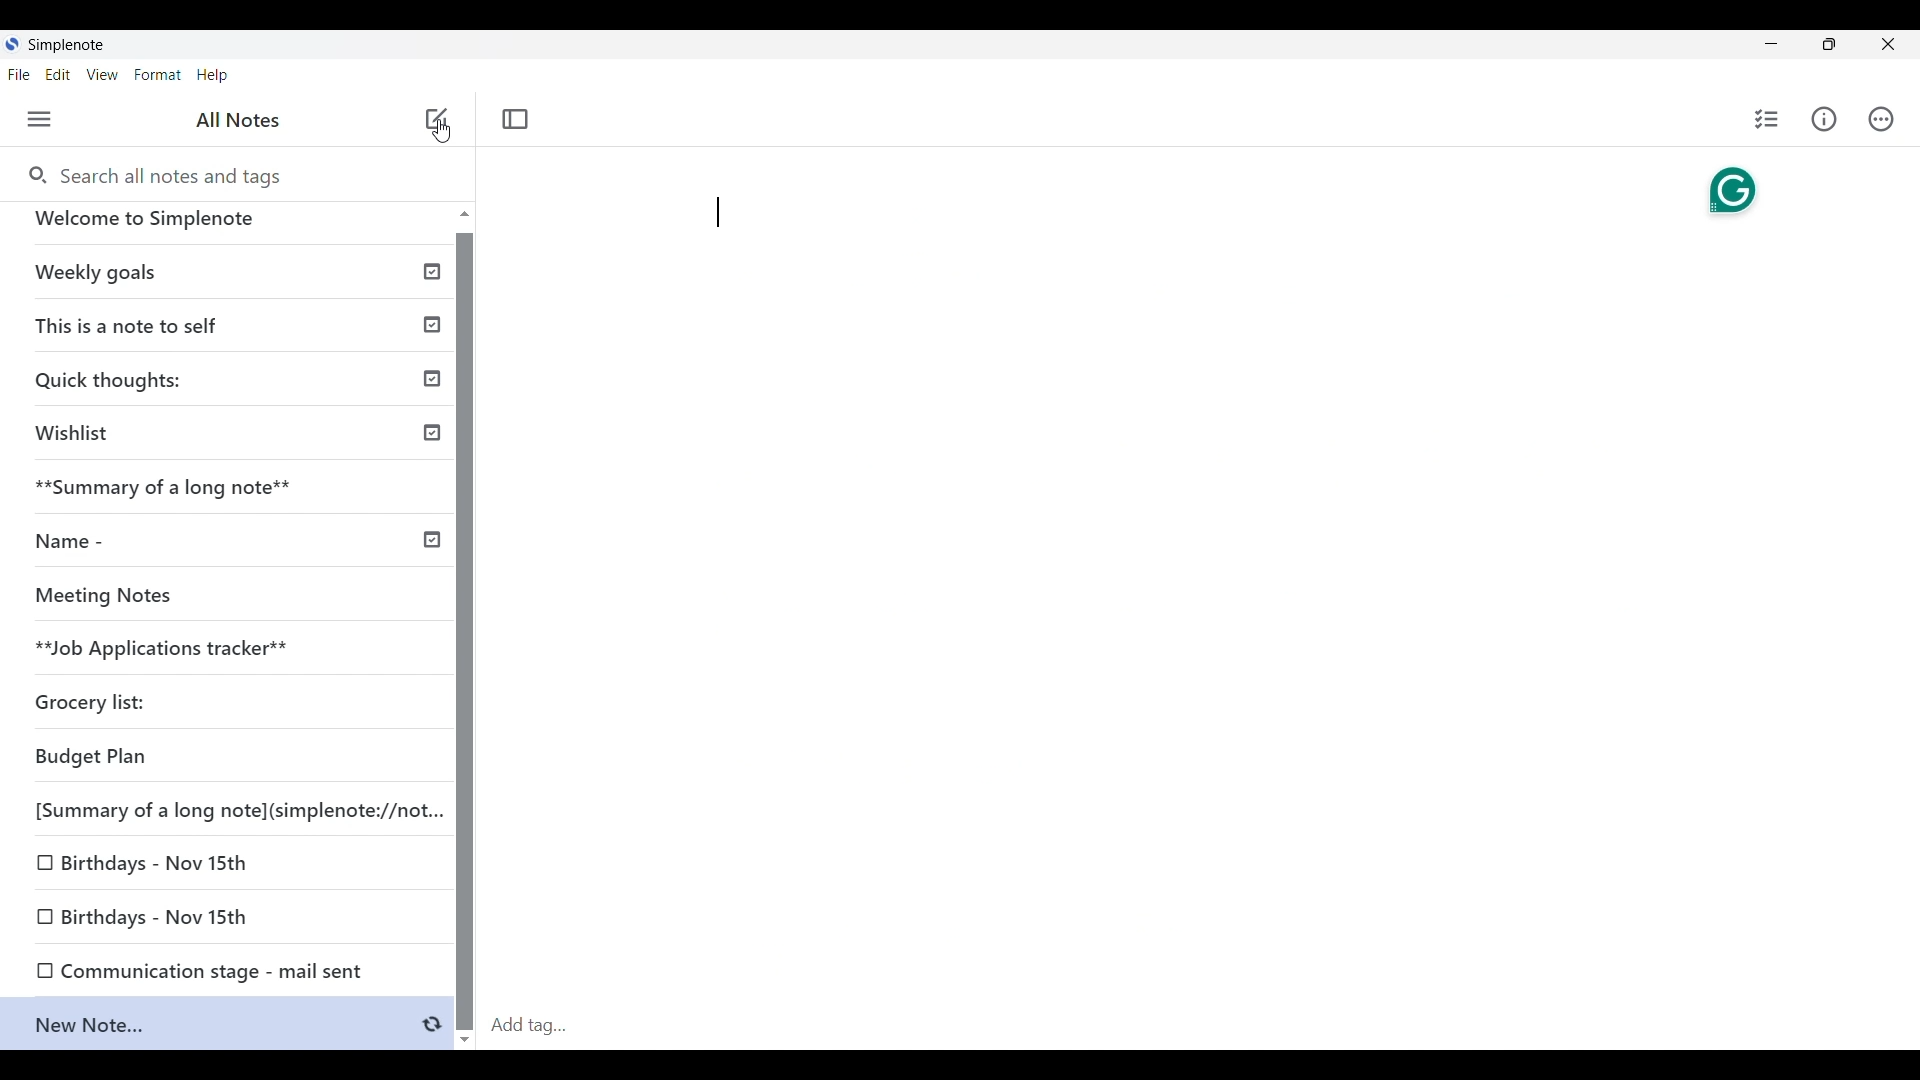 The height and width of the screenshot is (1080, 1920). I want to click on Software logo, so click(12, 43).